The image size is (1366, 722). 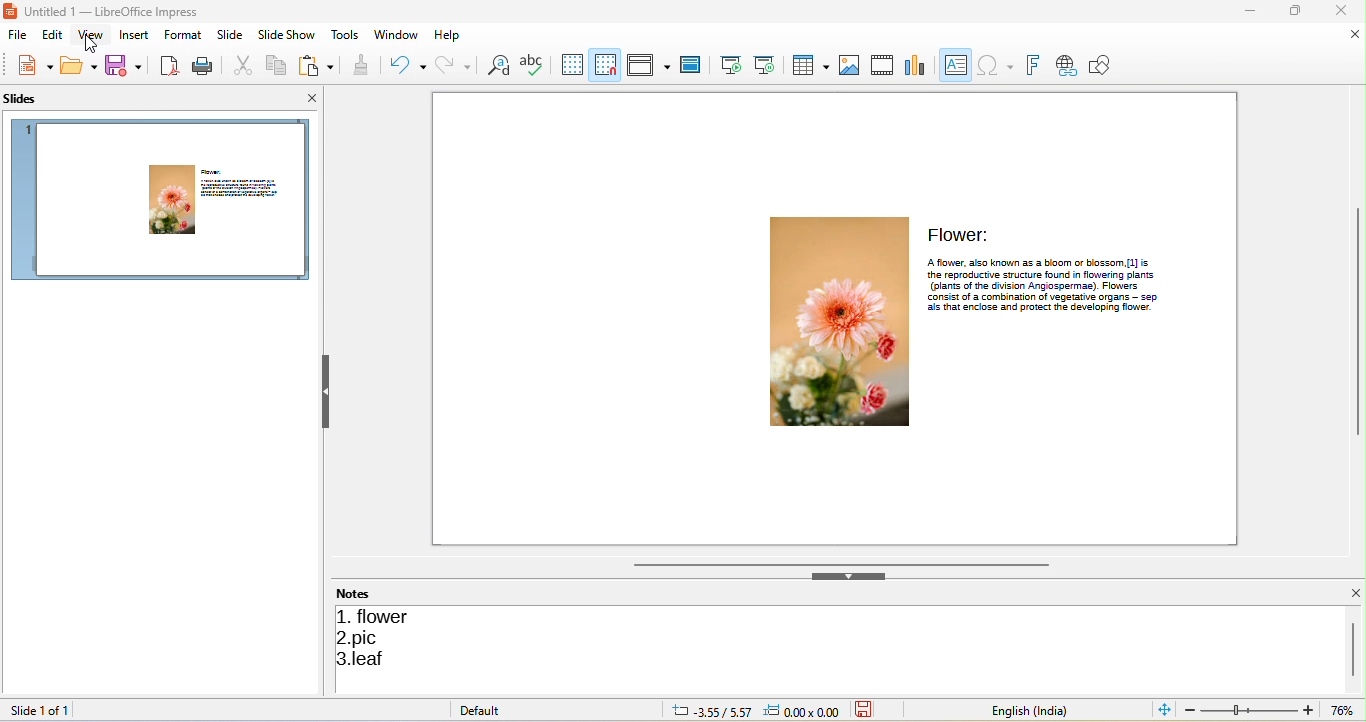 I want to click on display view, so click(x=649, y=63).